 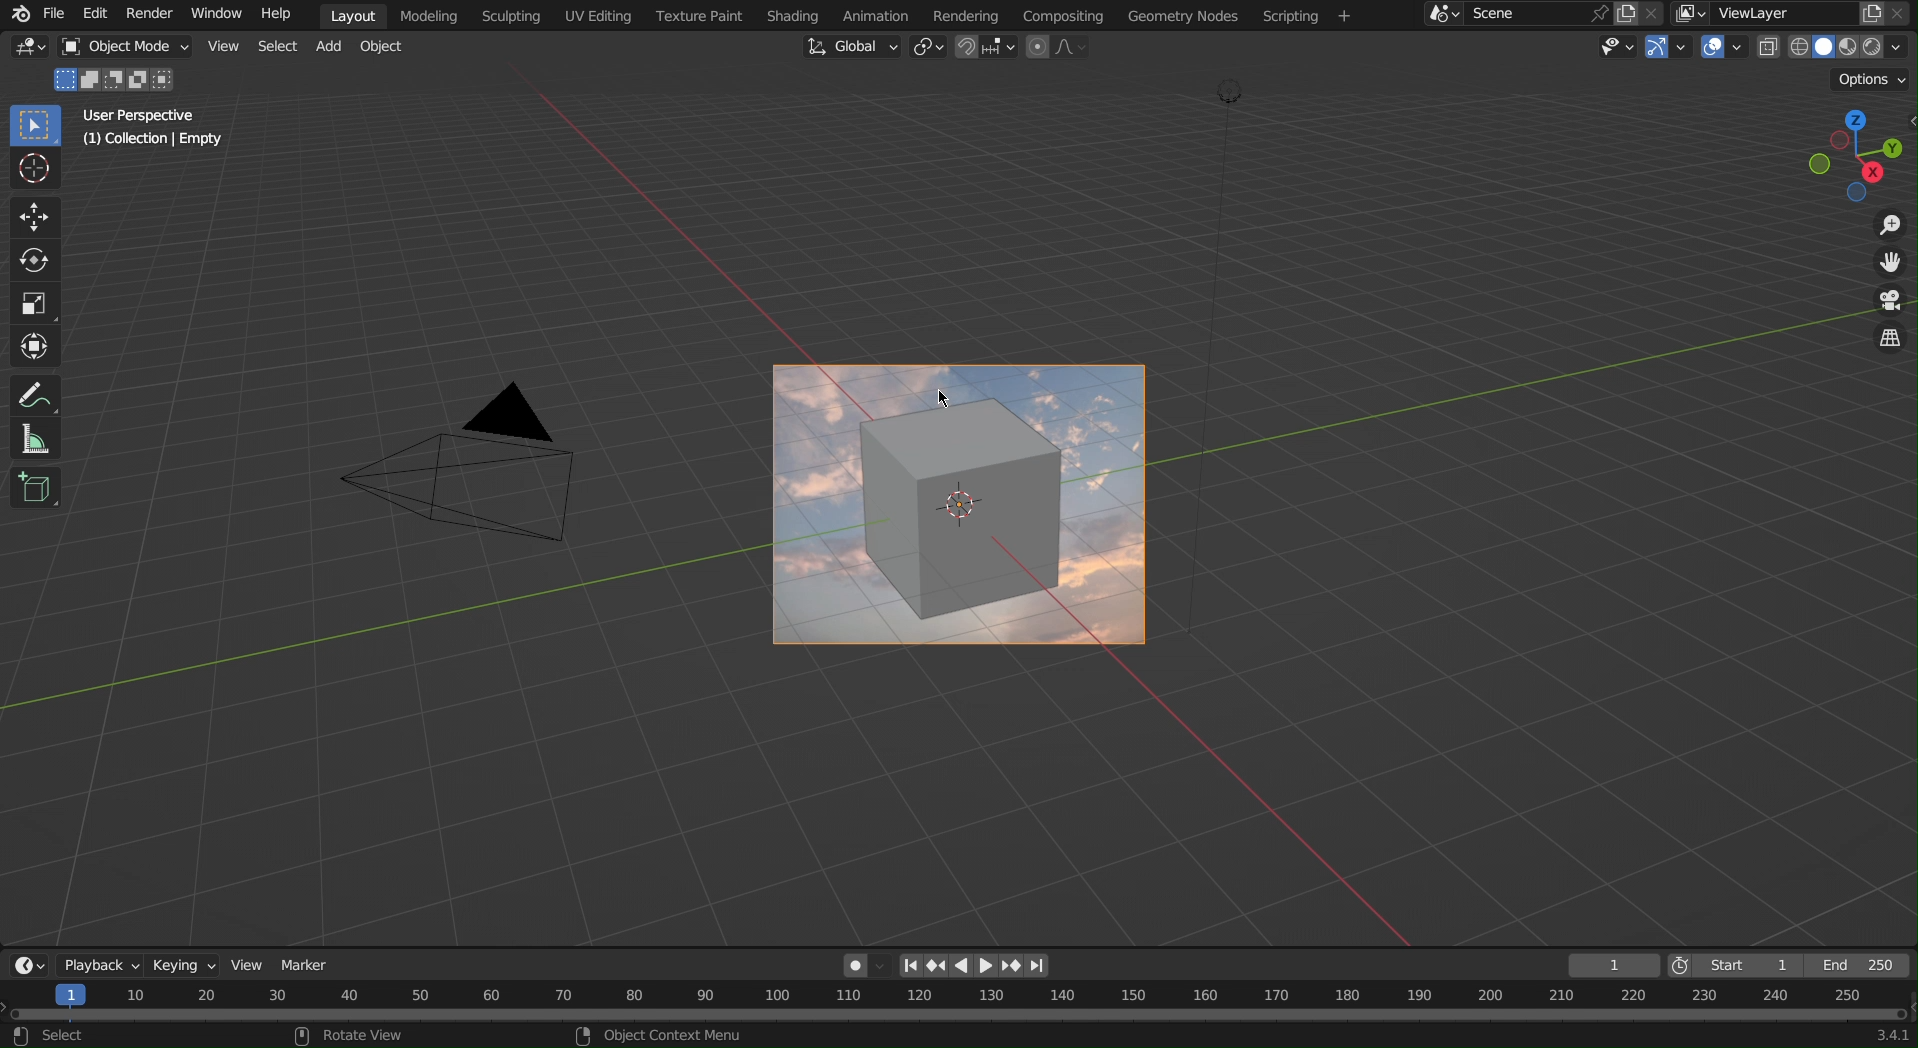 What do you see at coordinates (1064, 48) in the screenshot?
I see `Proportional Editing` at bounding box center [1064, 48].